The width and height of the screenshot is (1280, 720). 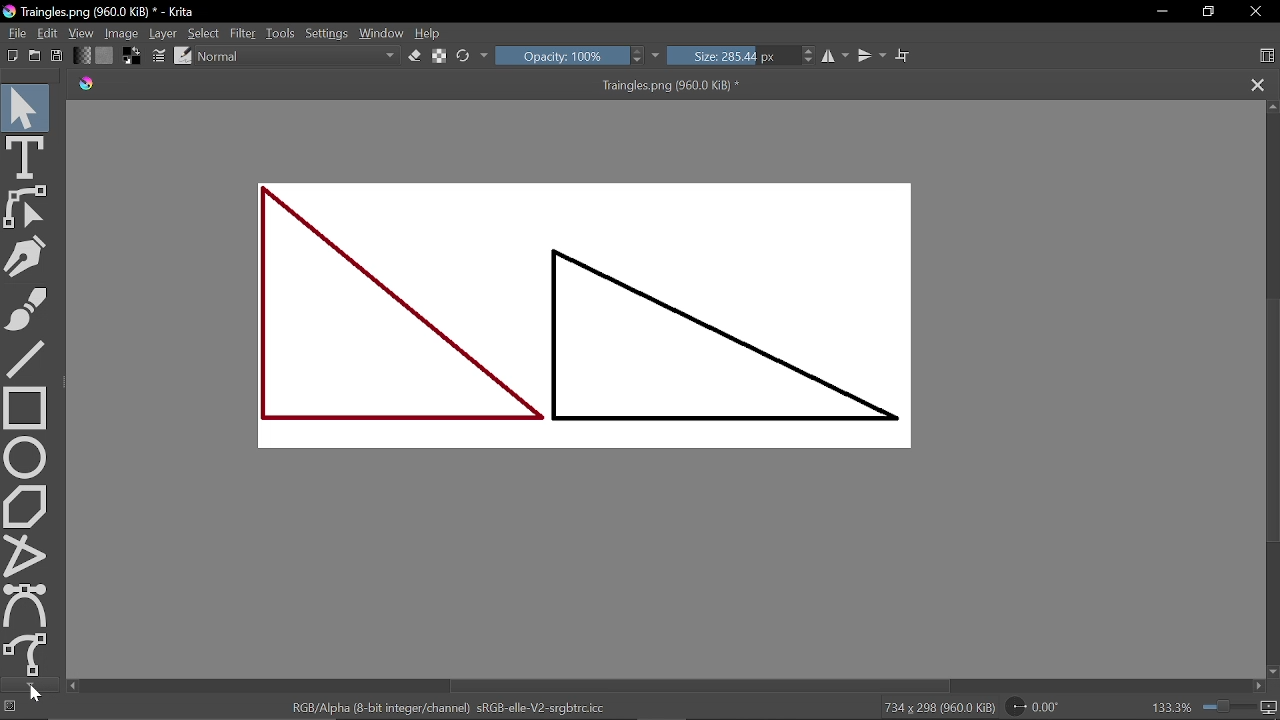 What do you see at coordinates (29, 655) in the screenshot?
I see `Freehand path tool` at bounding box center [29, 655].